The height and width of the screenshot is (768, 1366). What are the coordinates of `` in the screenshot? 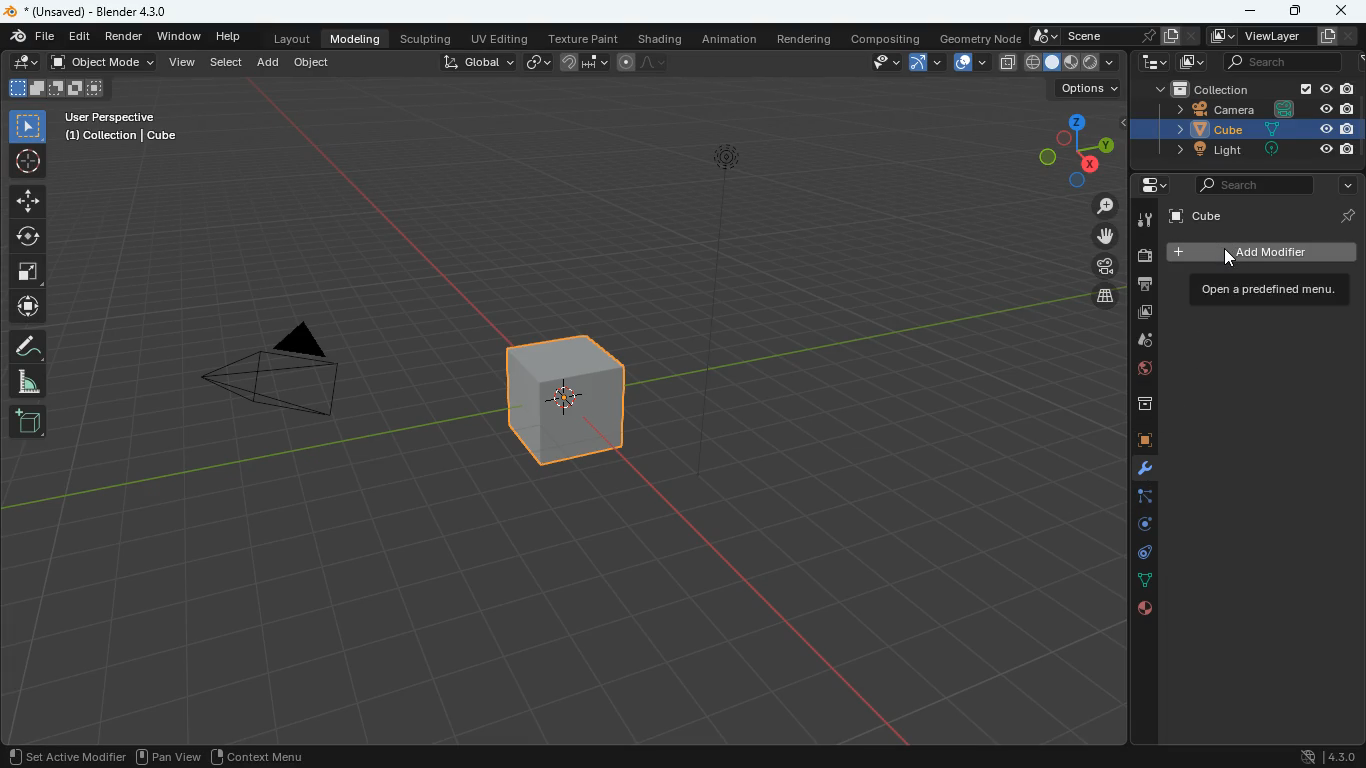 It's located at (1323, 109).